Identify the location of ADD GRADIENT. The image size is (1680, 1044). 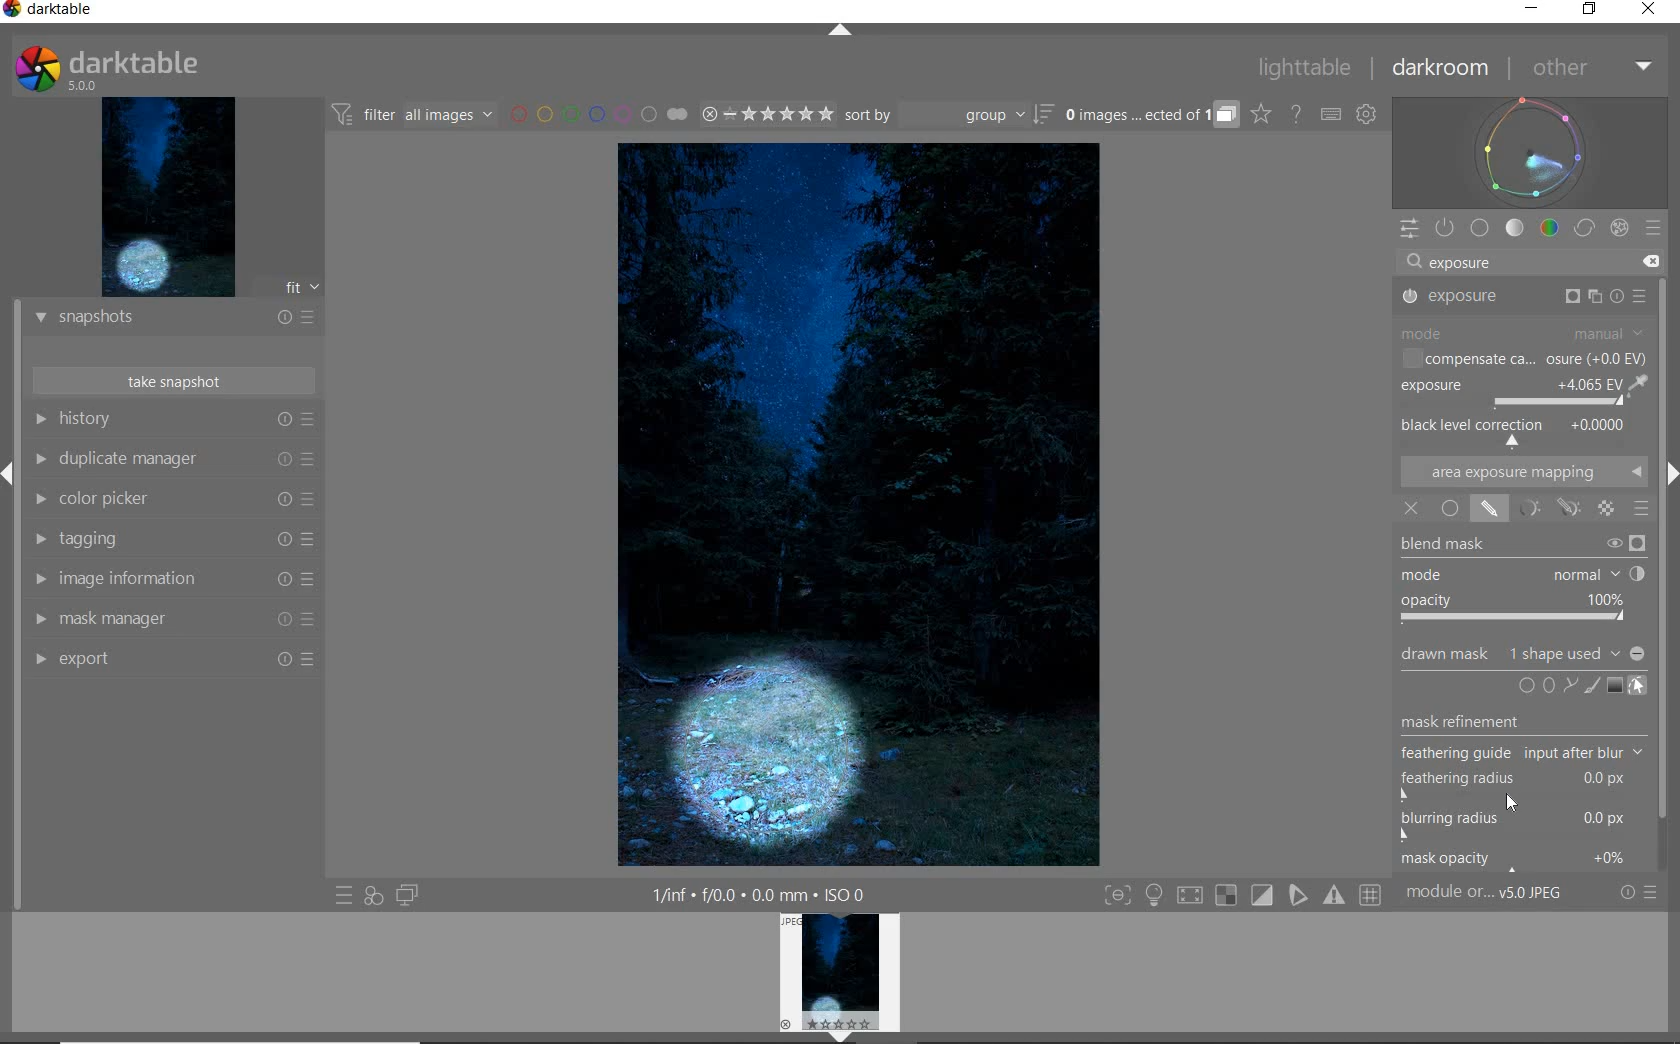
(1616, 685).